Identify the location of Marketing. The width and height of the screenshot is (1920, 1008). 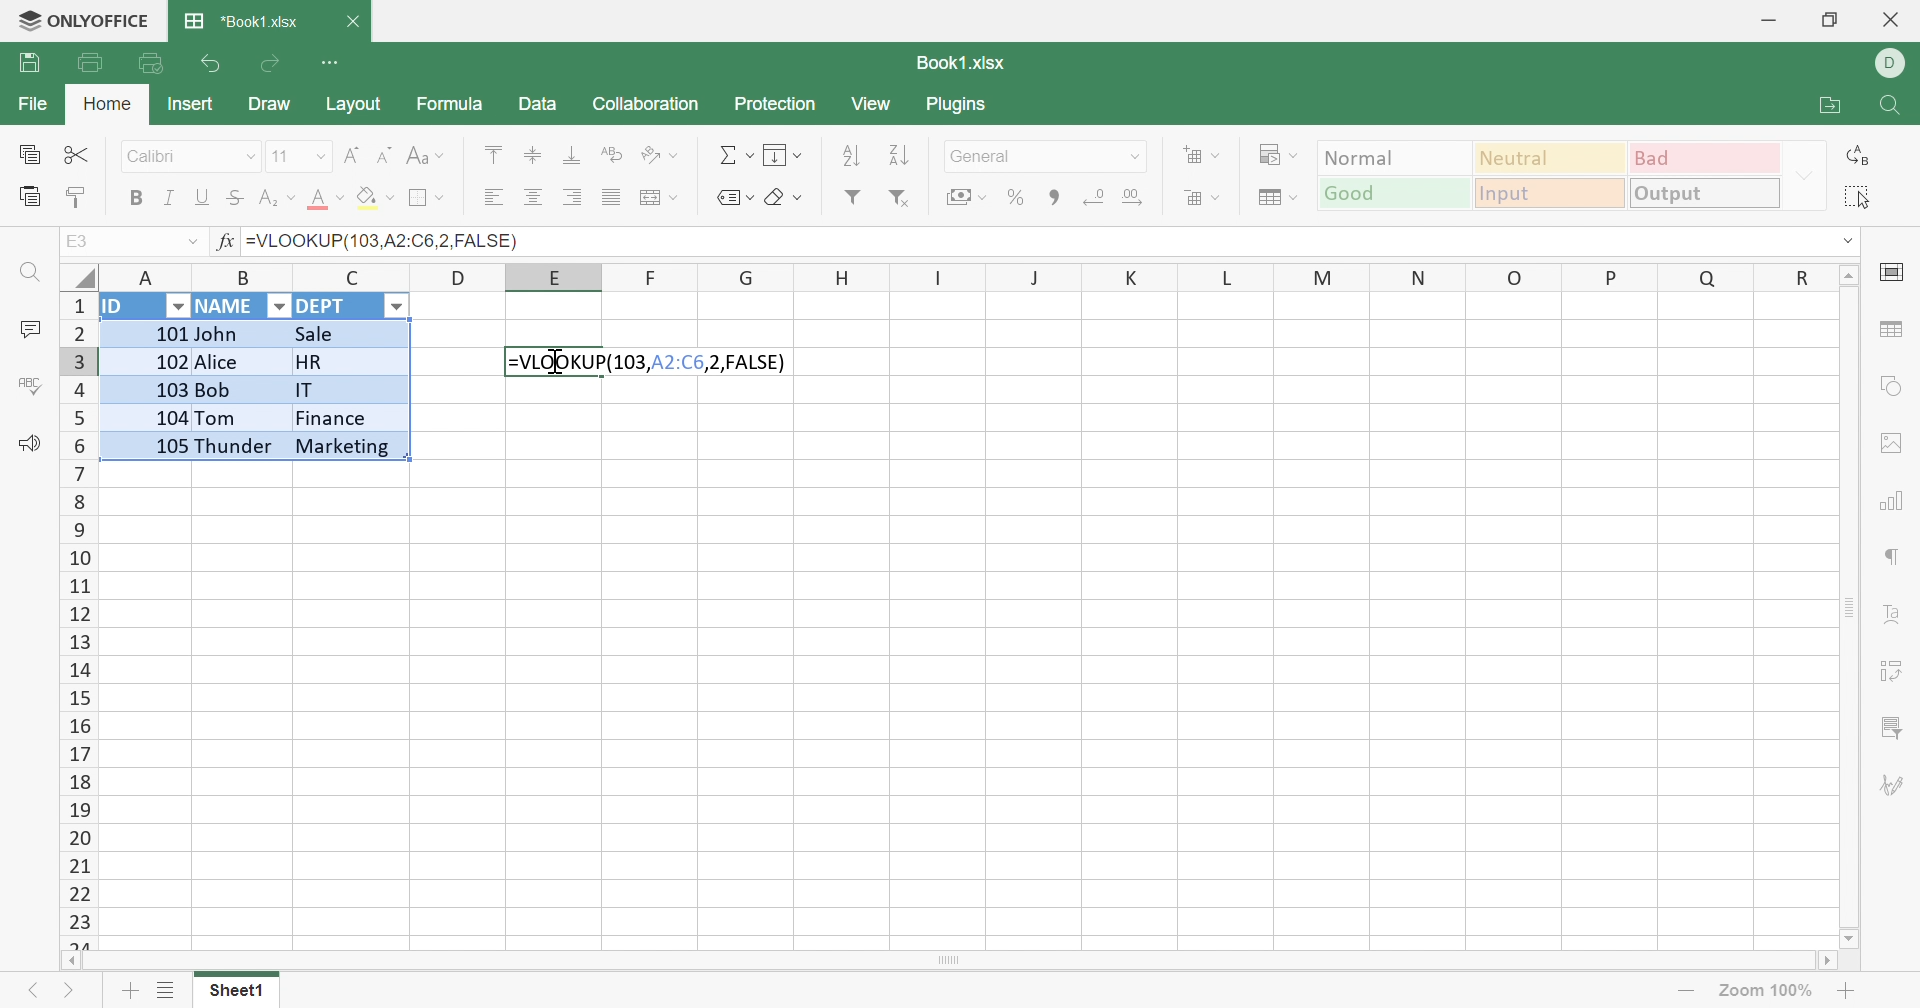
(344, 446).